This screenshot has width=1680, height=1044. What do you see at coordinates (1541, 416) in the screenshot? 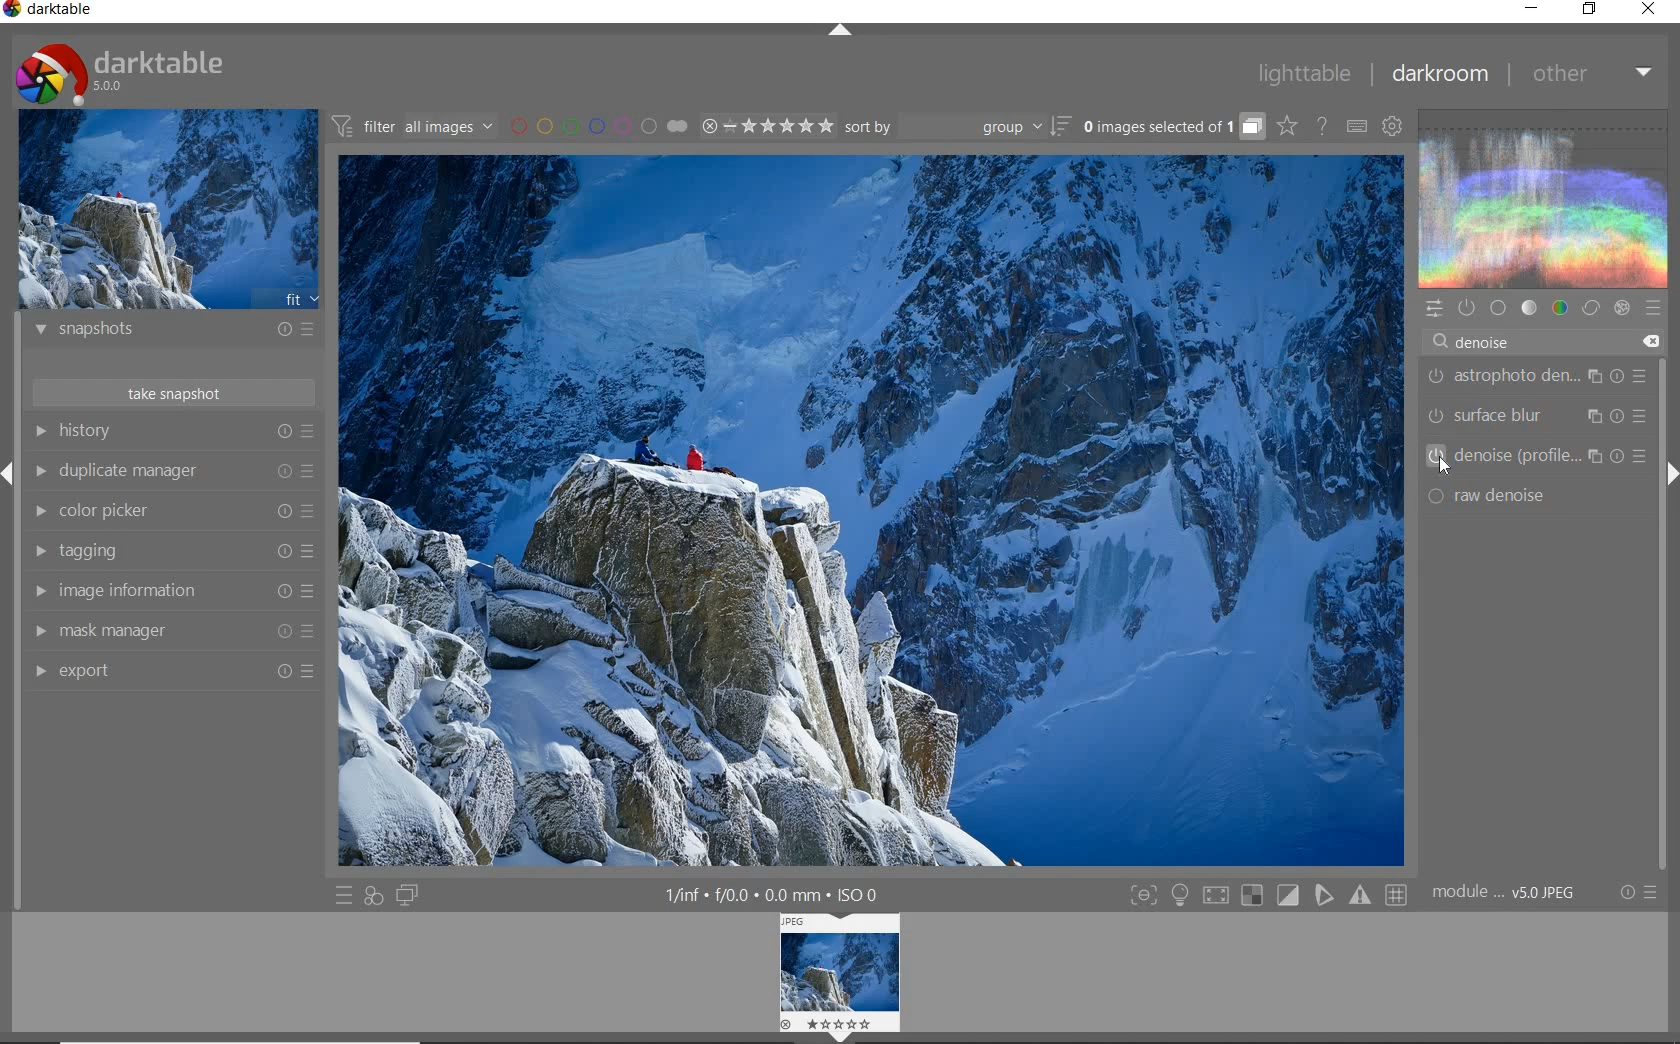
I see `surface blur` at bounding box center [1541, 416].